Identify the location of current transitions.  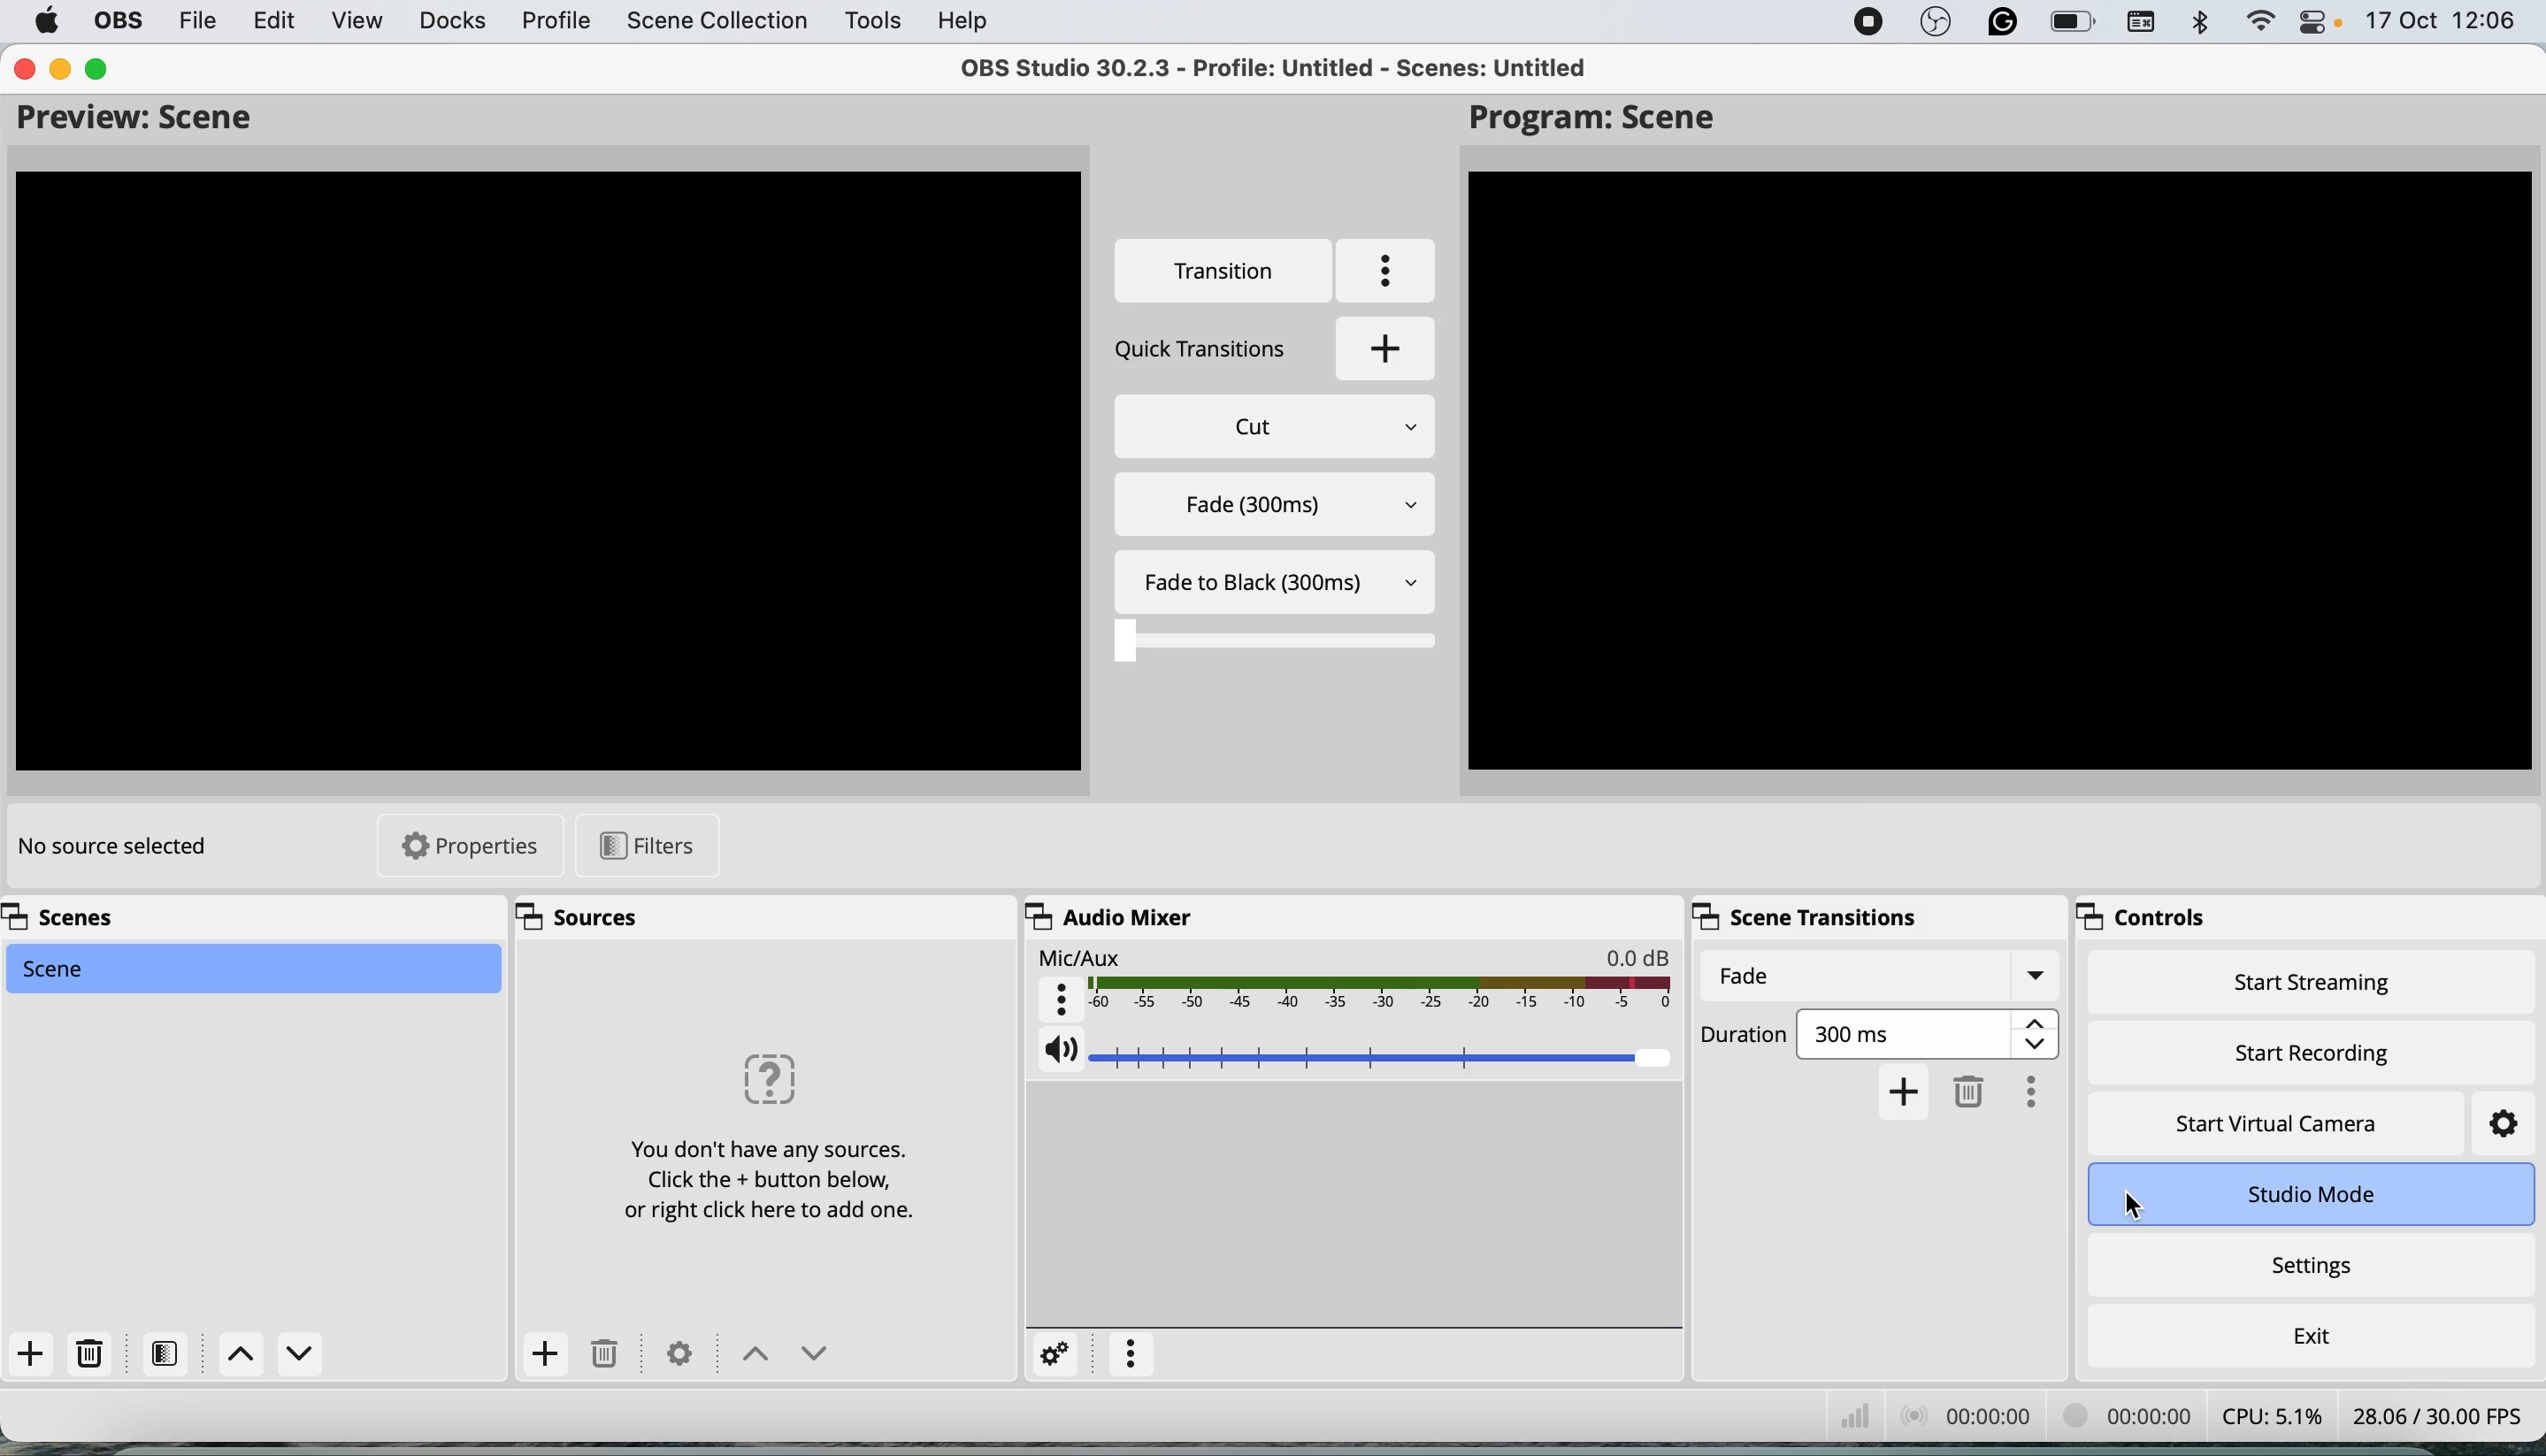
(1877, 977).